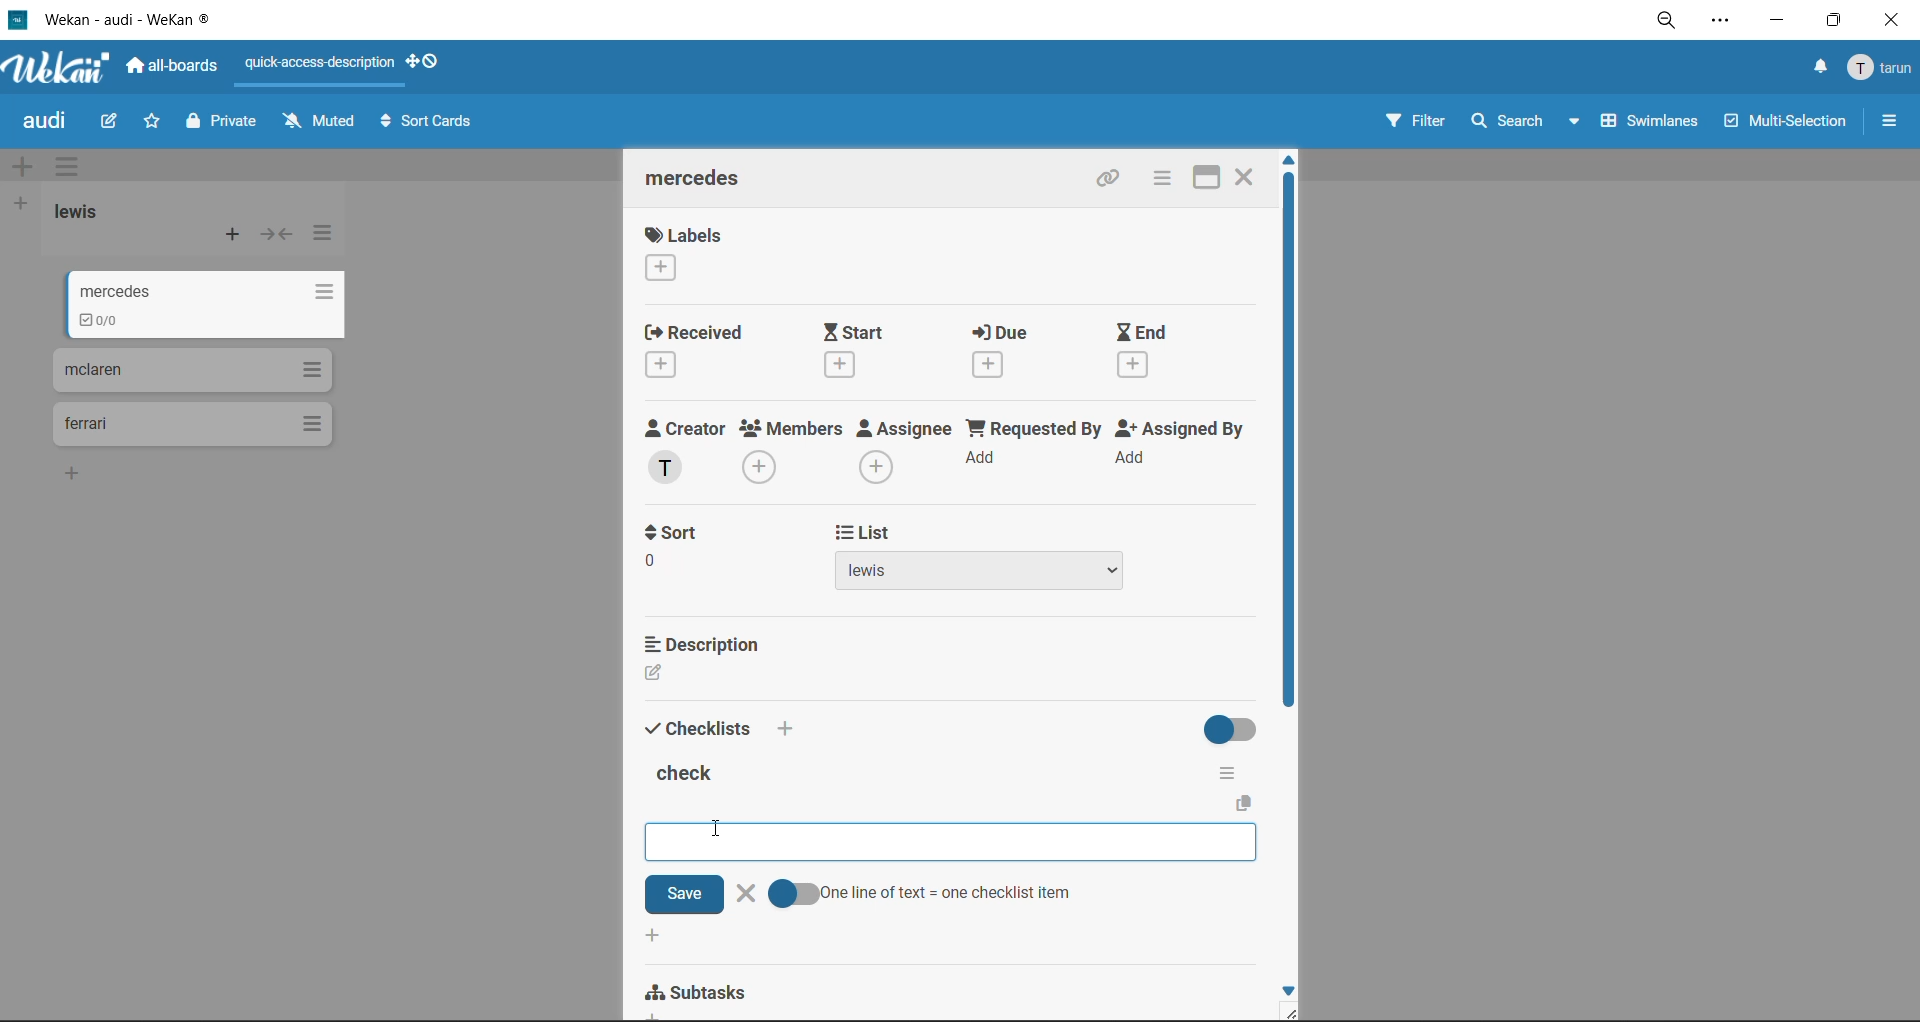 Image resolution: width=1920 pixels, height=1022 pixels. What do you see at coordinates (234, 239) in the screenshot?
I see `add card` at bounding box center [234, 239].